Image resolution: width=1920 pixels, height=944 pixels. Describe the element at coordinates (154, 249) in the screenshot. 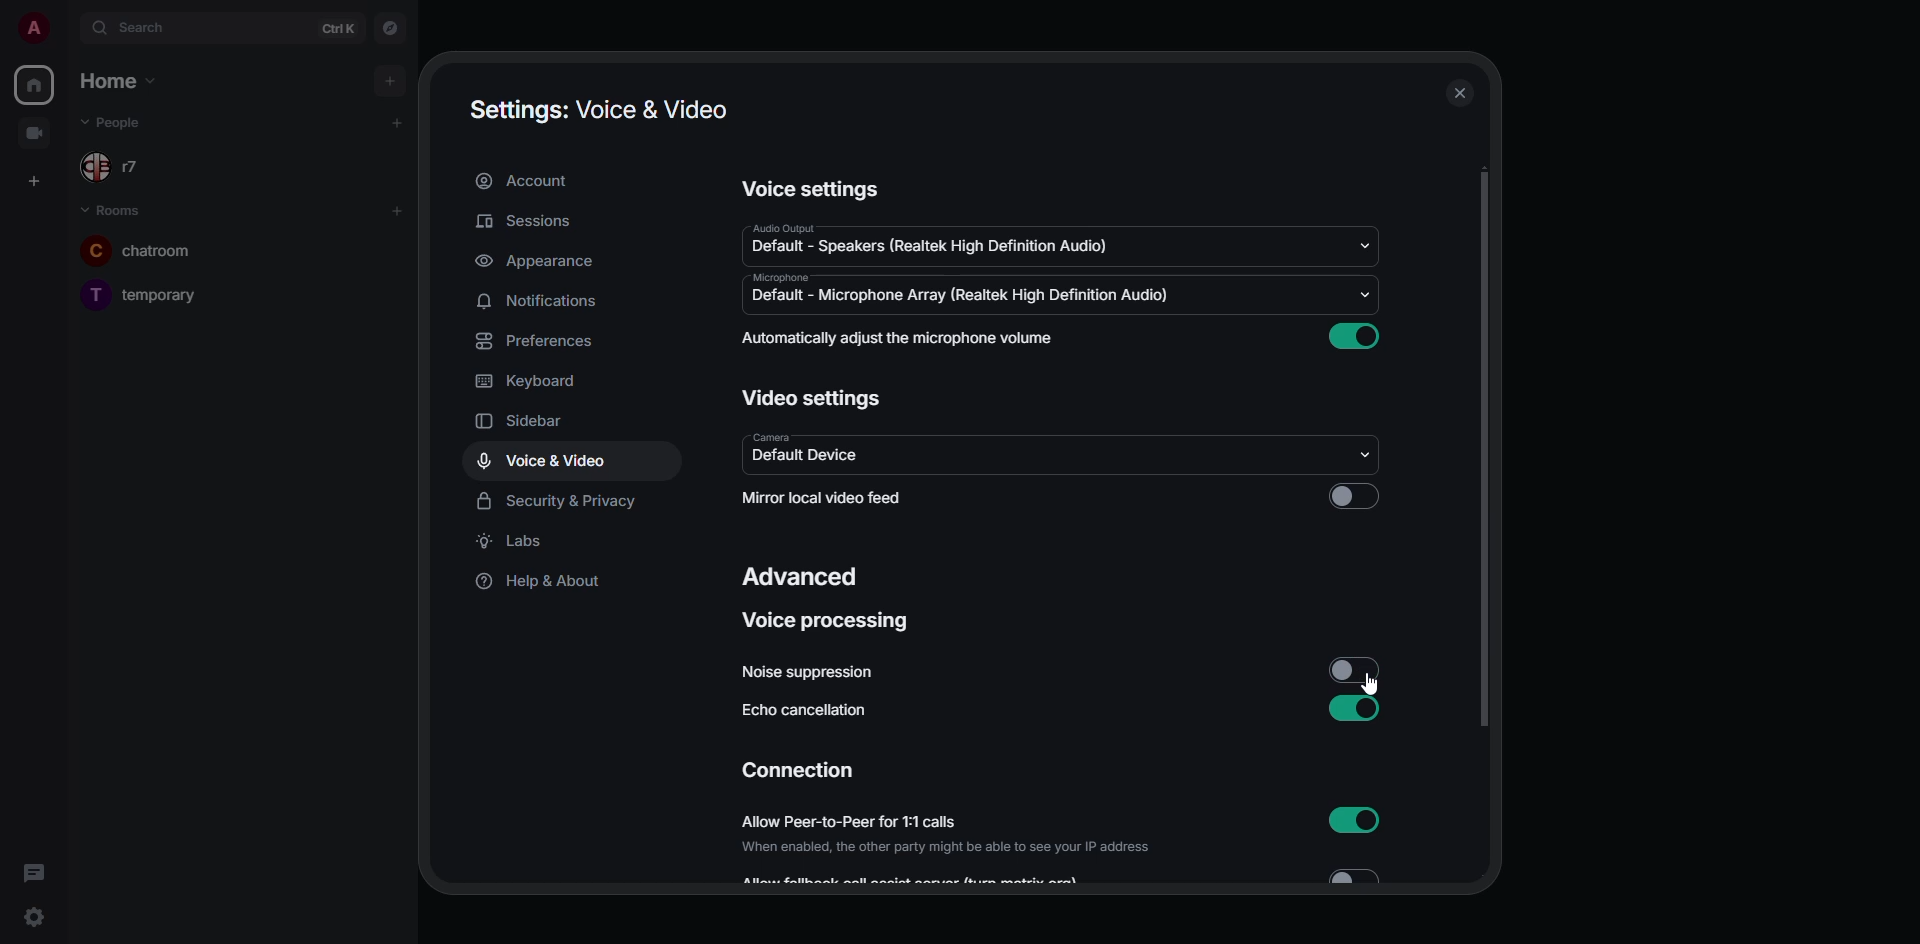

I see `chatroom` at that location.